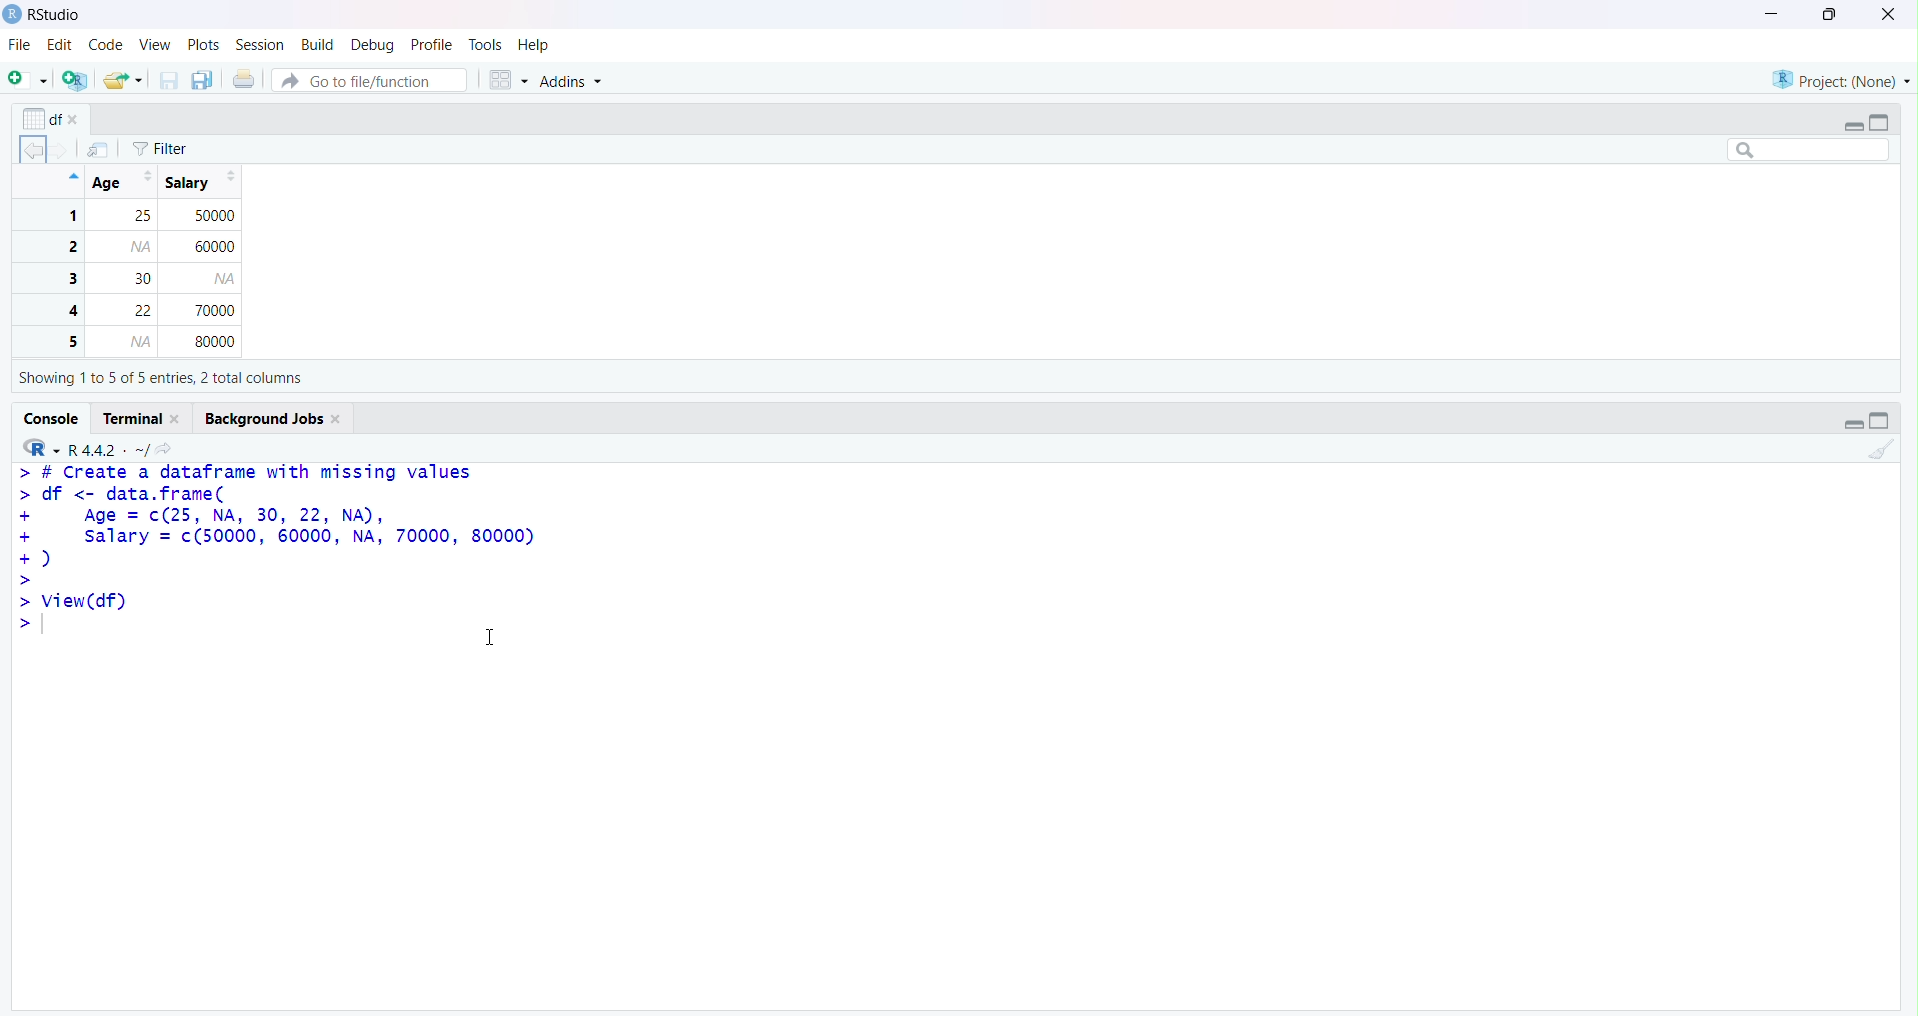 Image resolution: width=1918 pixels, height=1016 pixels. I want to click on Clear Console (Ctrl + L), so click(1889, 450).